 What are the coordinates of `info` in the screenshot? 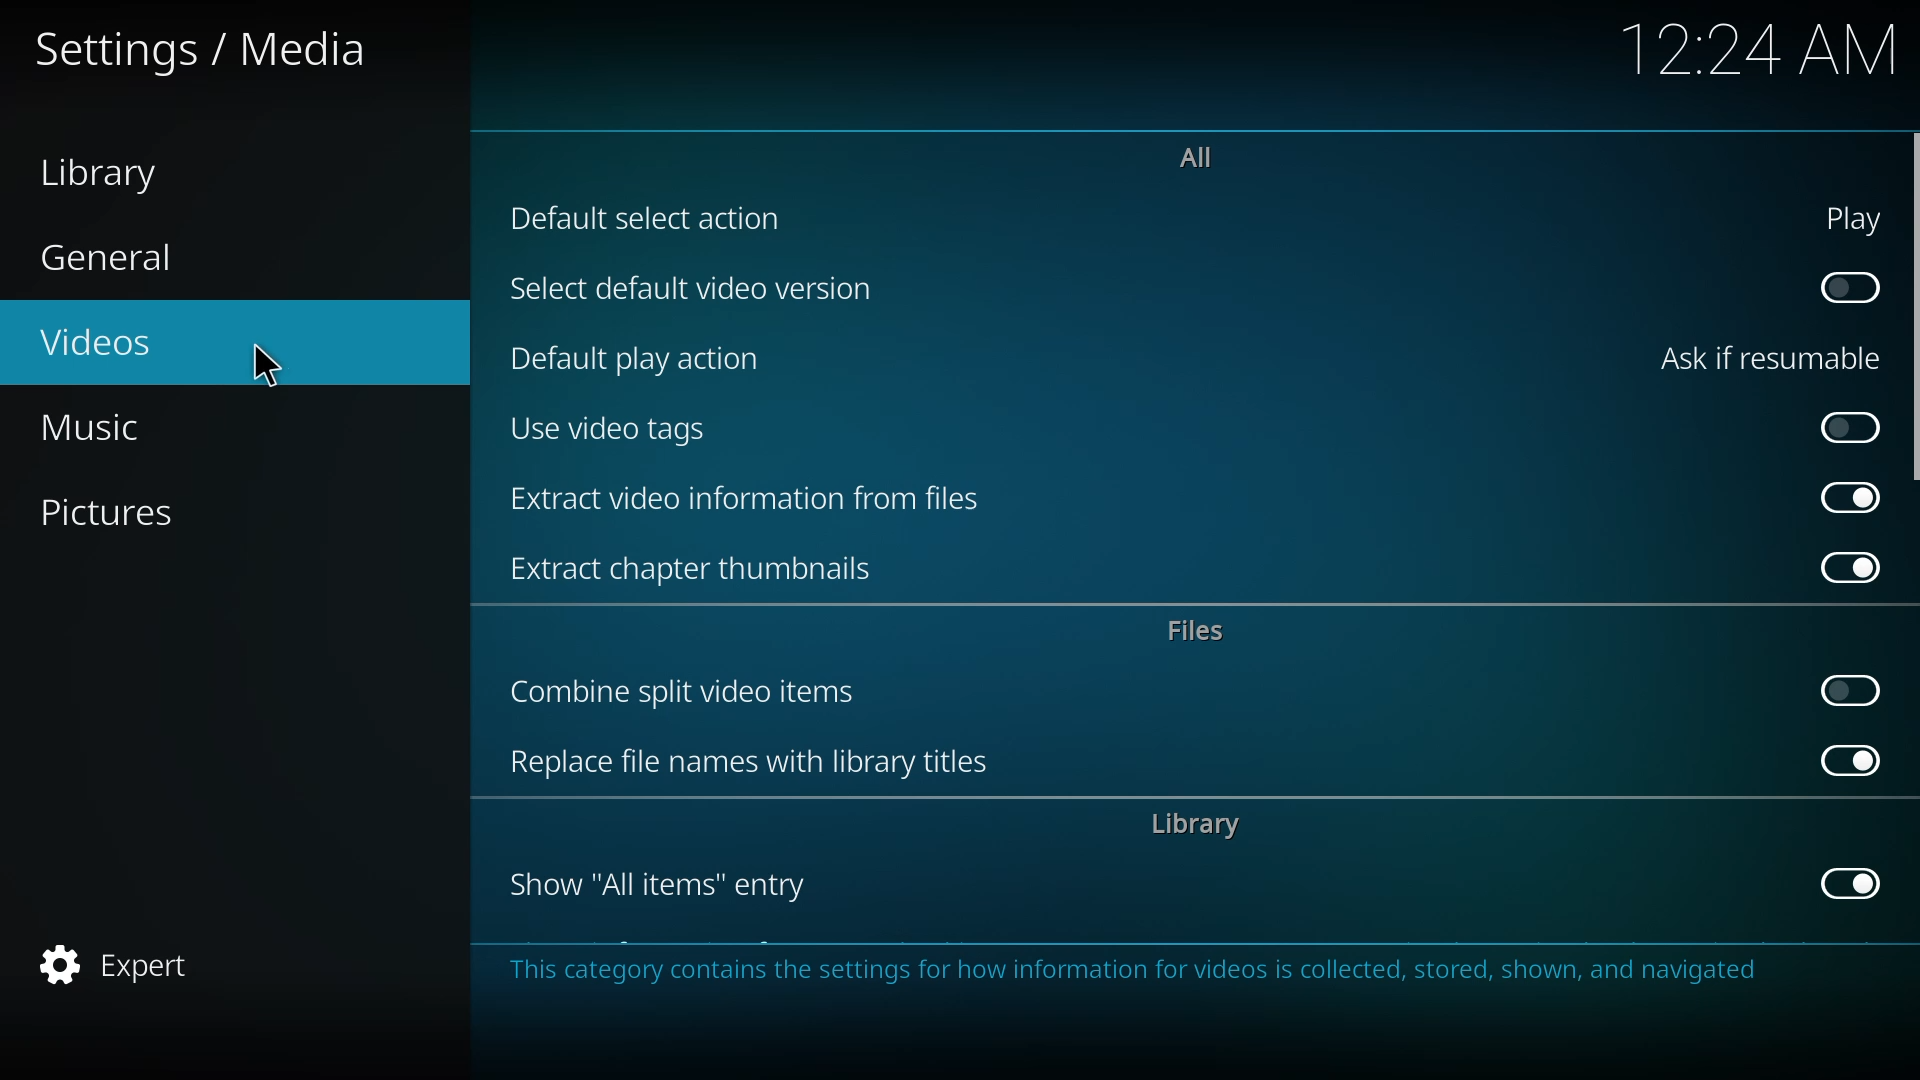 It's located at (1149, 974).